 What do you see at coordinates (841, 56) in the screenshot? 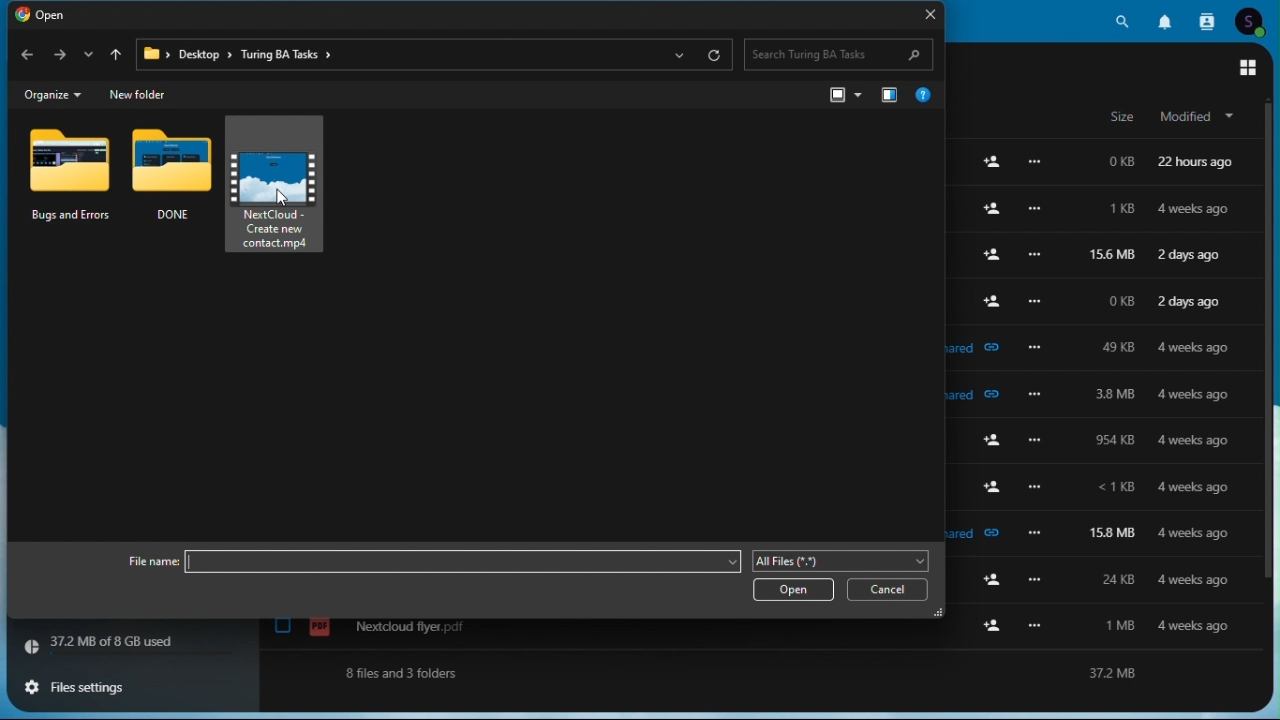
I see `Search` at bounding box center [841, 56].